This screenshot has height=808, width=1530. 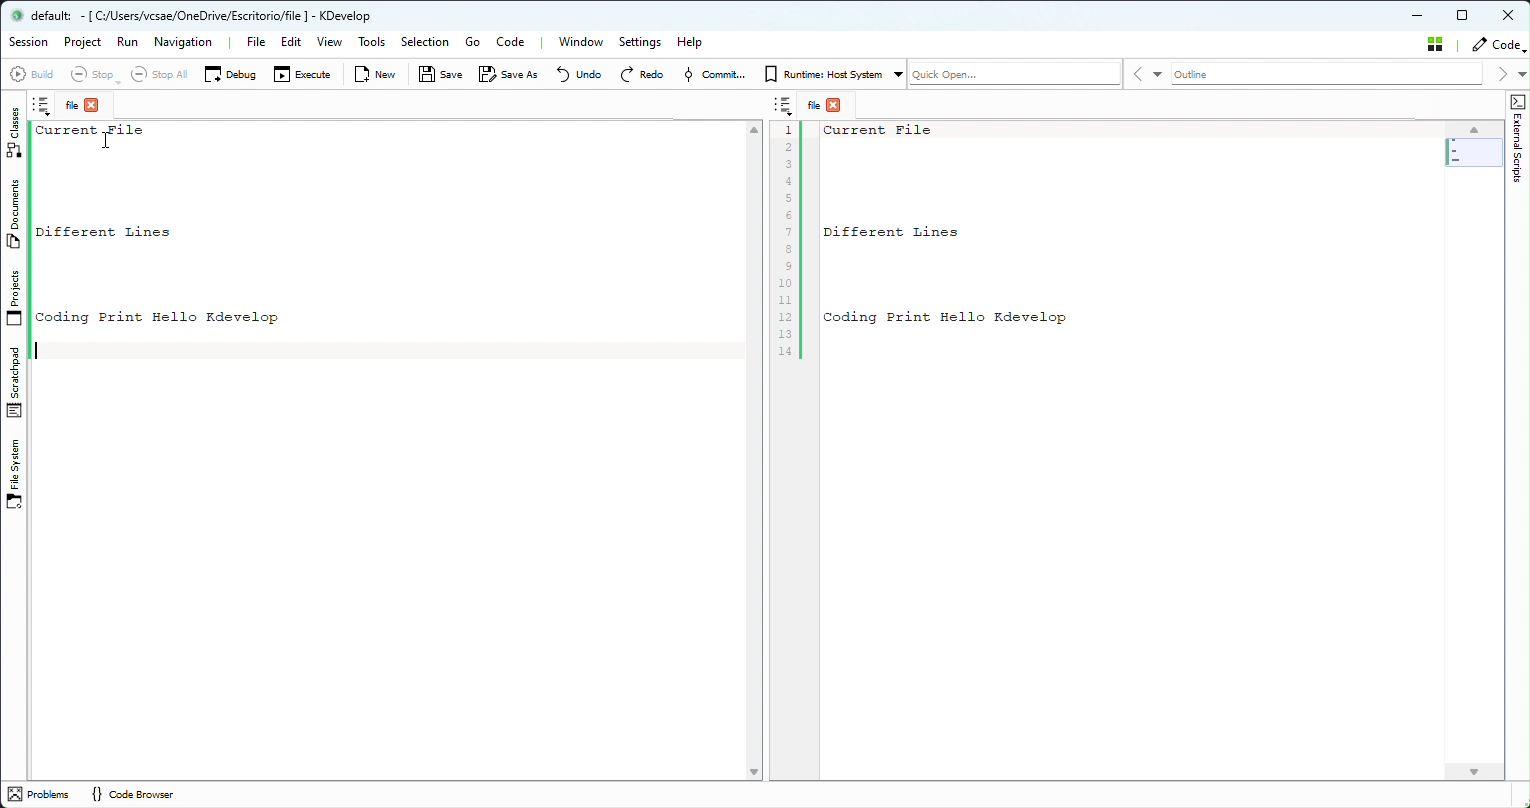 I want to click on Shape, so click(x=1519, y=140).